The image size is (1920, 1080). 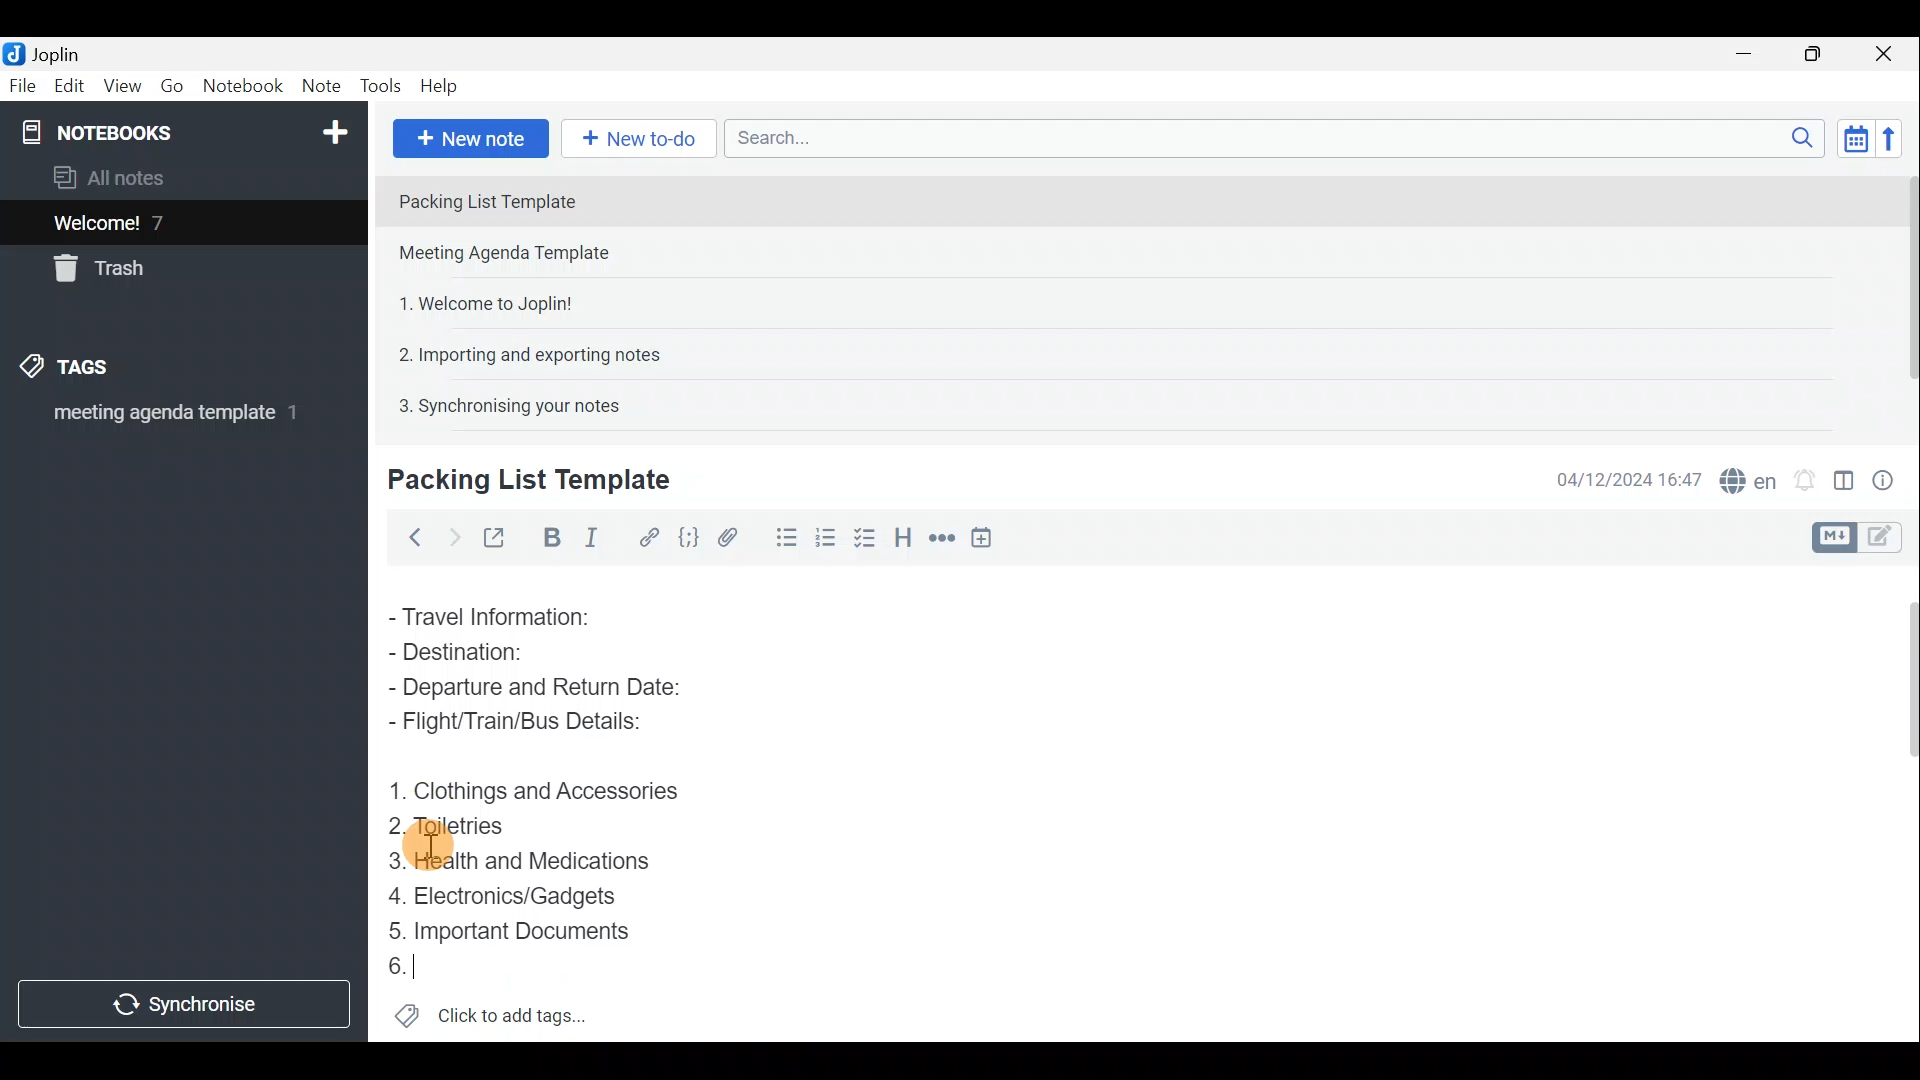 I want to click on Note 1, so click(x=559, y=199).